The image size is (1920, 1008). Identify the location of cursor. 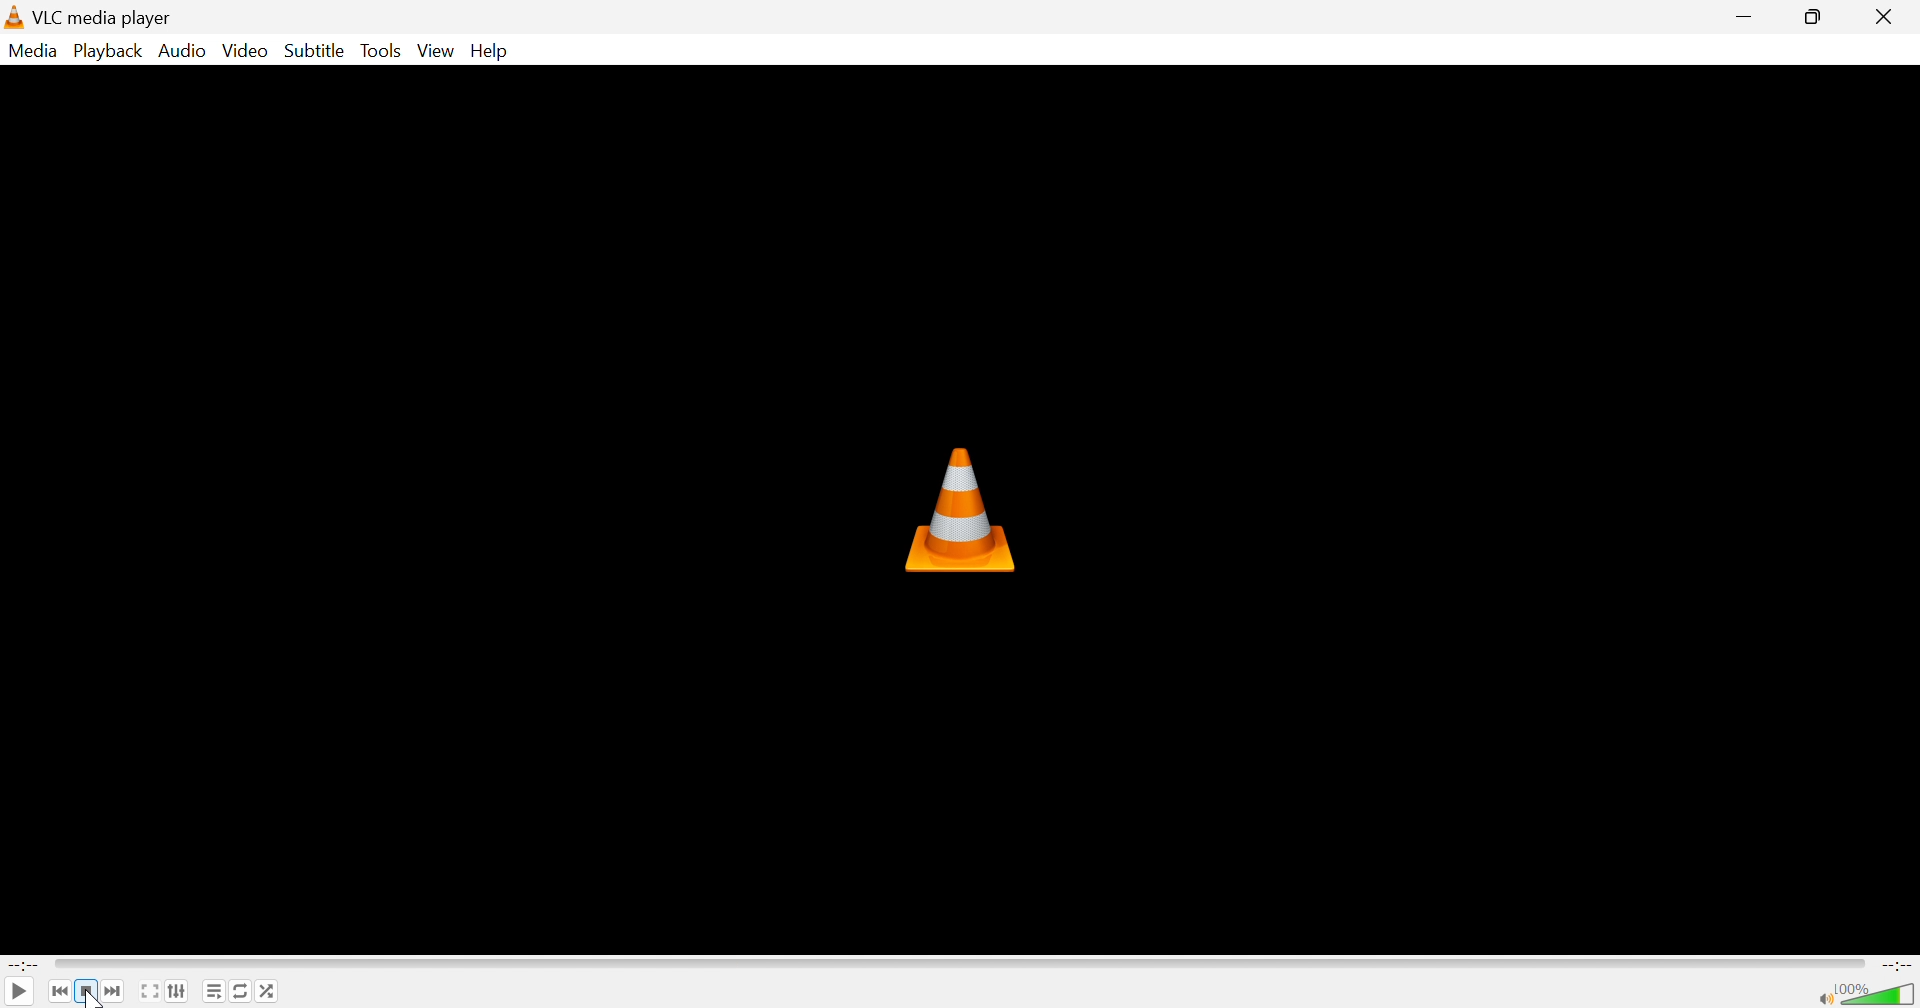
(94, 999).